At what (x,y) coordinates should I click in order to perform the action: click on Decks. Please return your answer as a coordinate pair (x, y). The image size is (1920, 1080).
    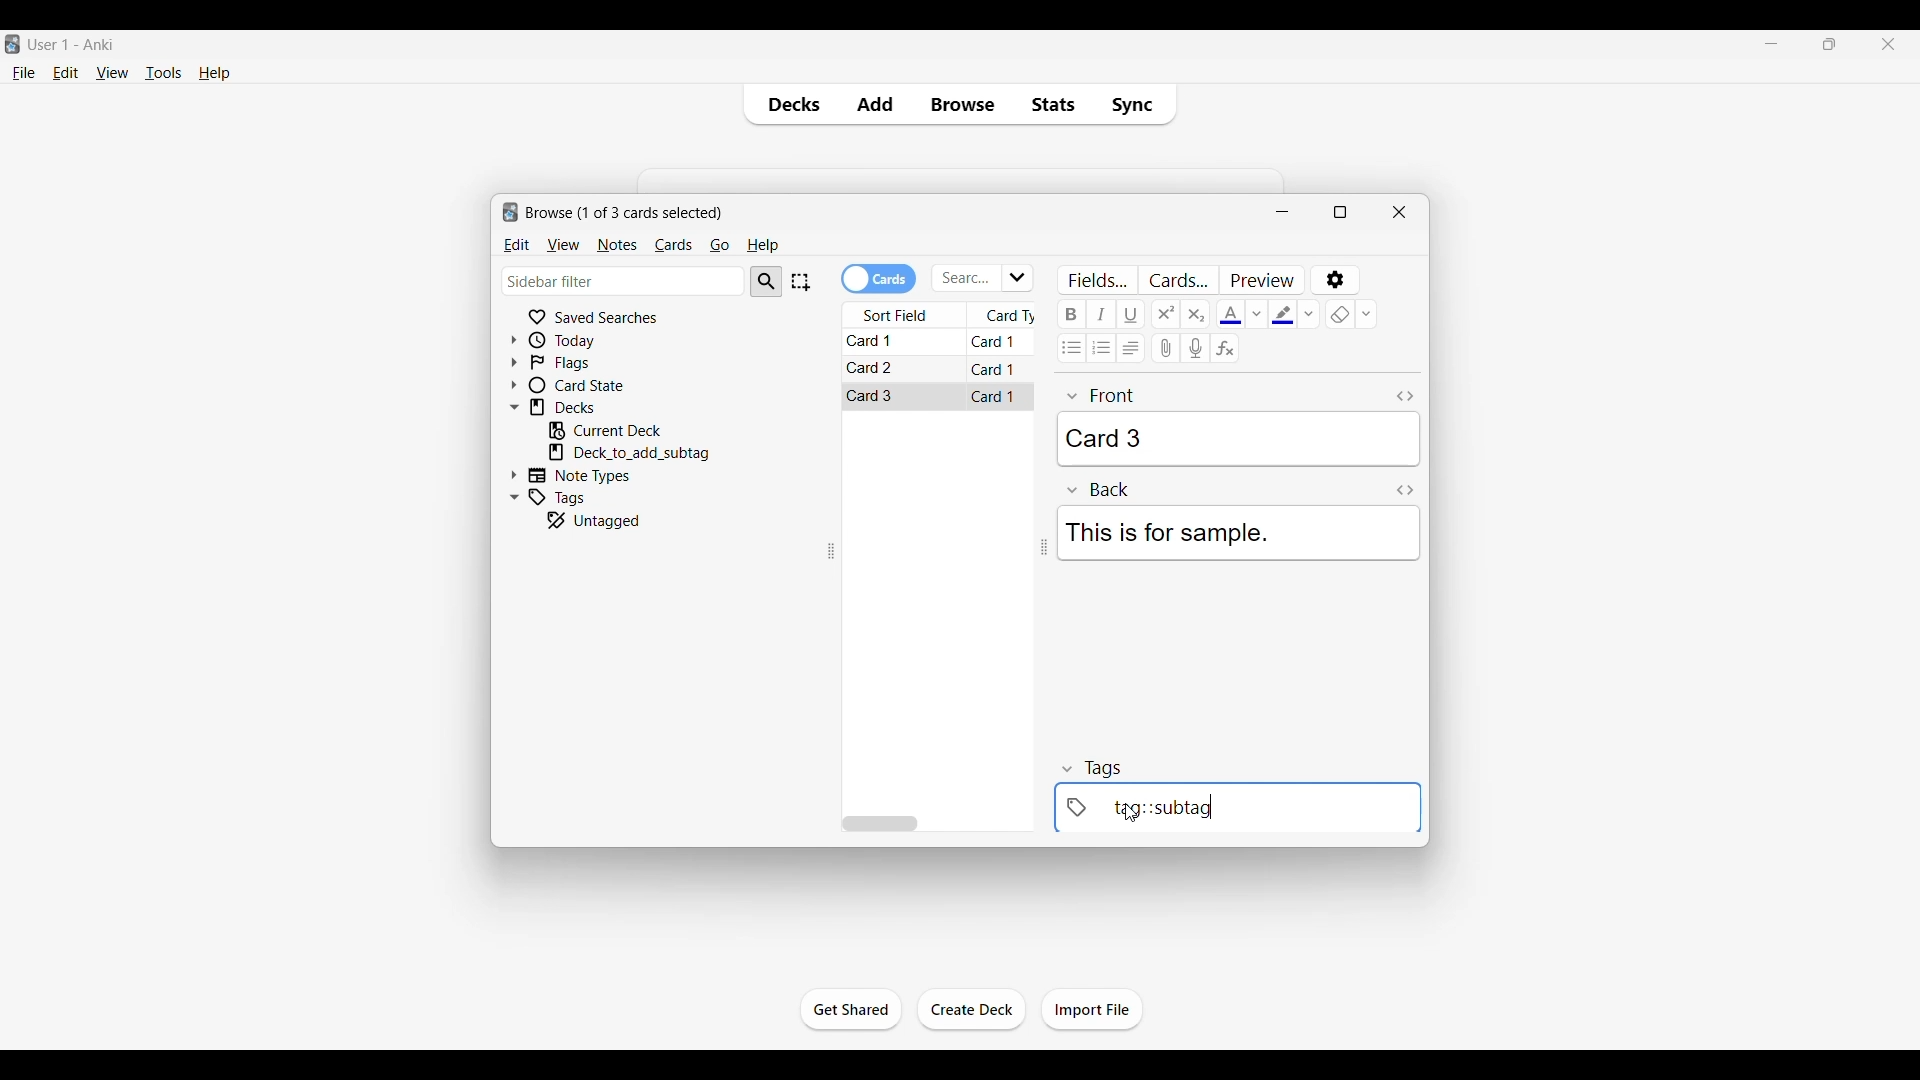
    Looking at the image, I should click on (789, 104).